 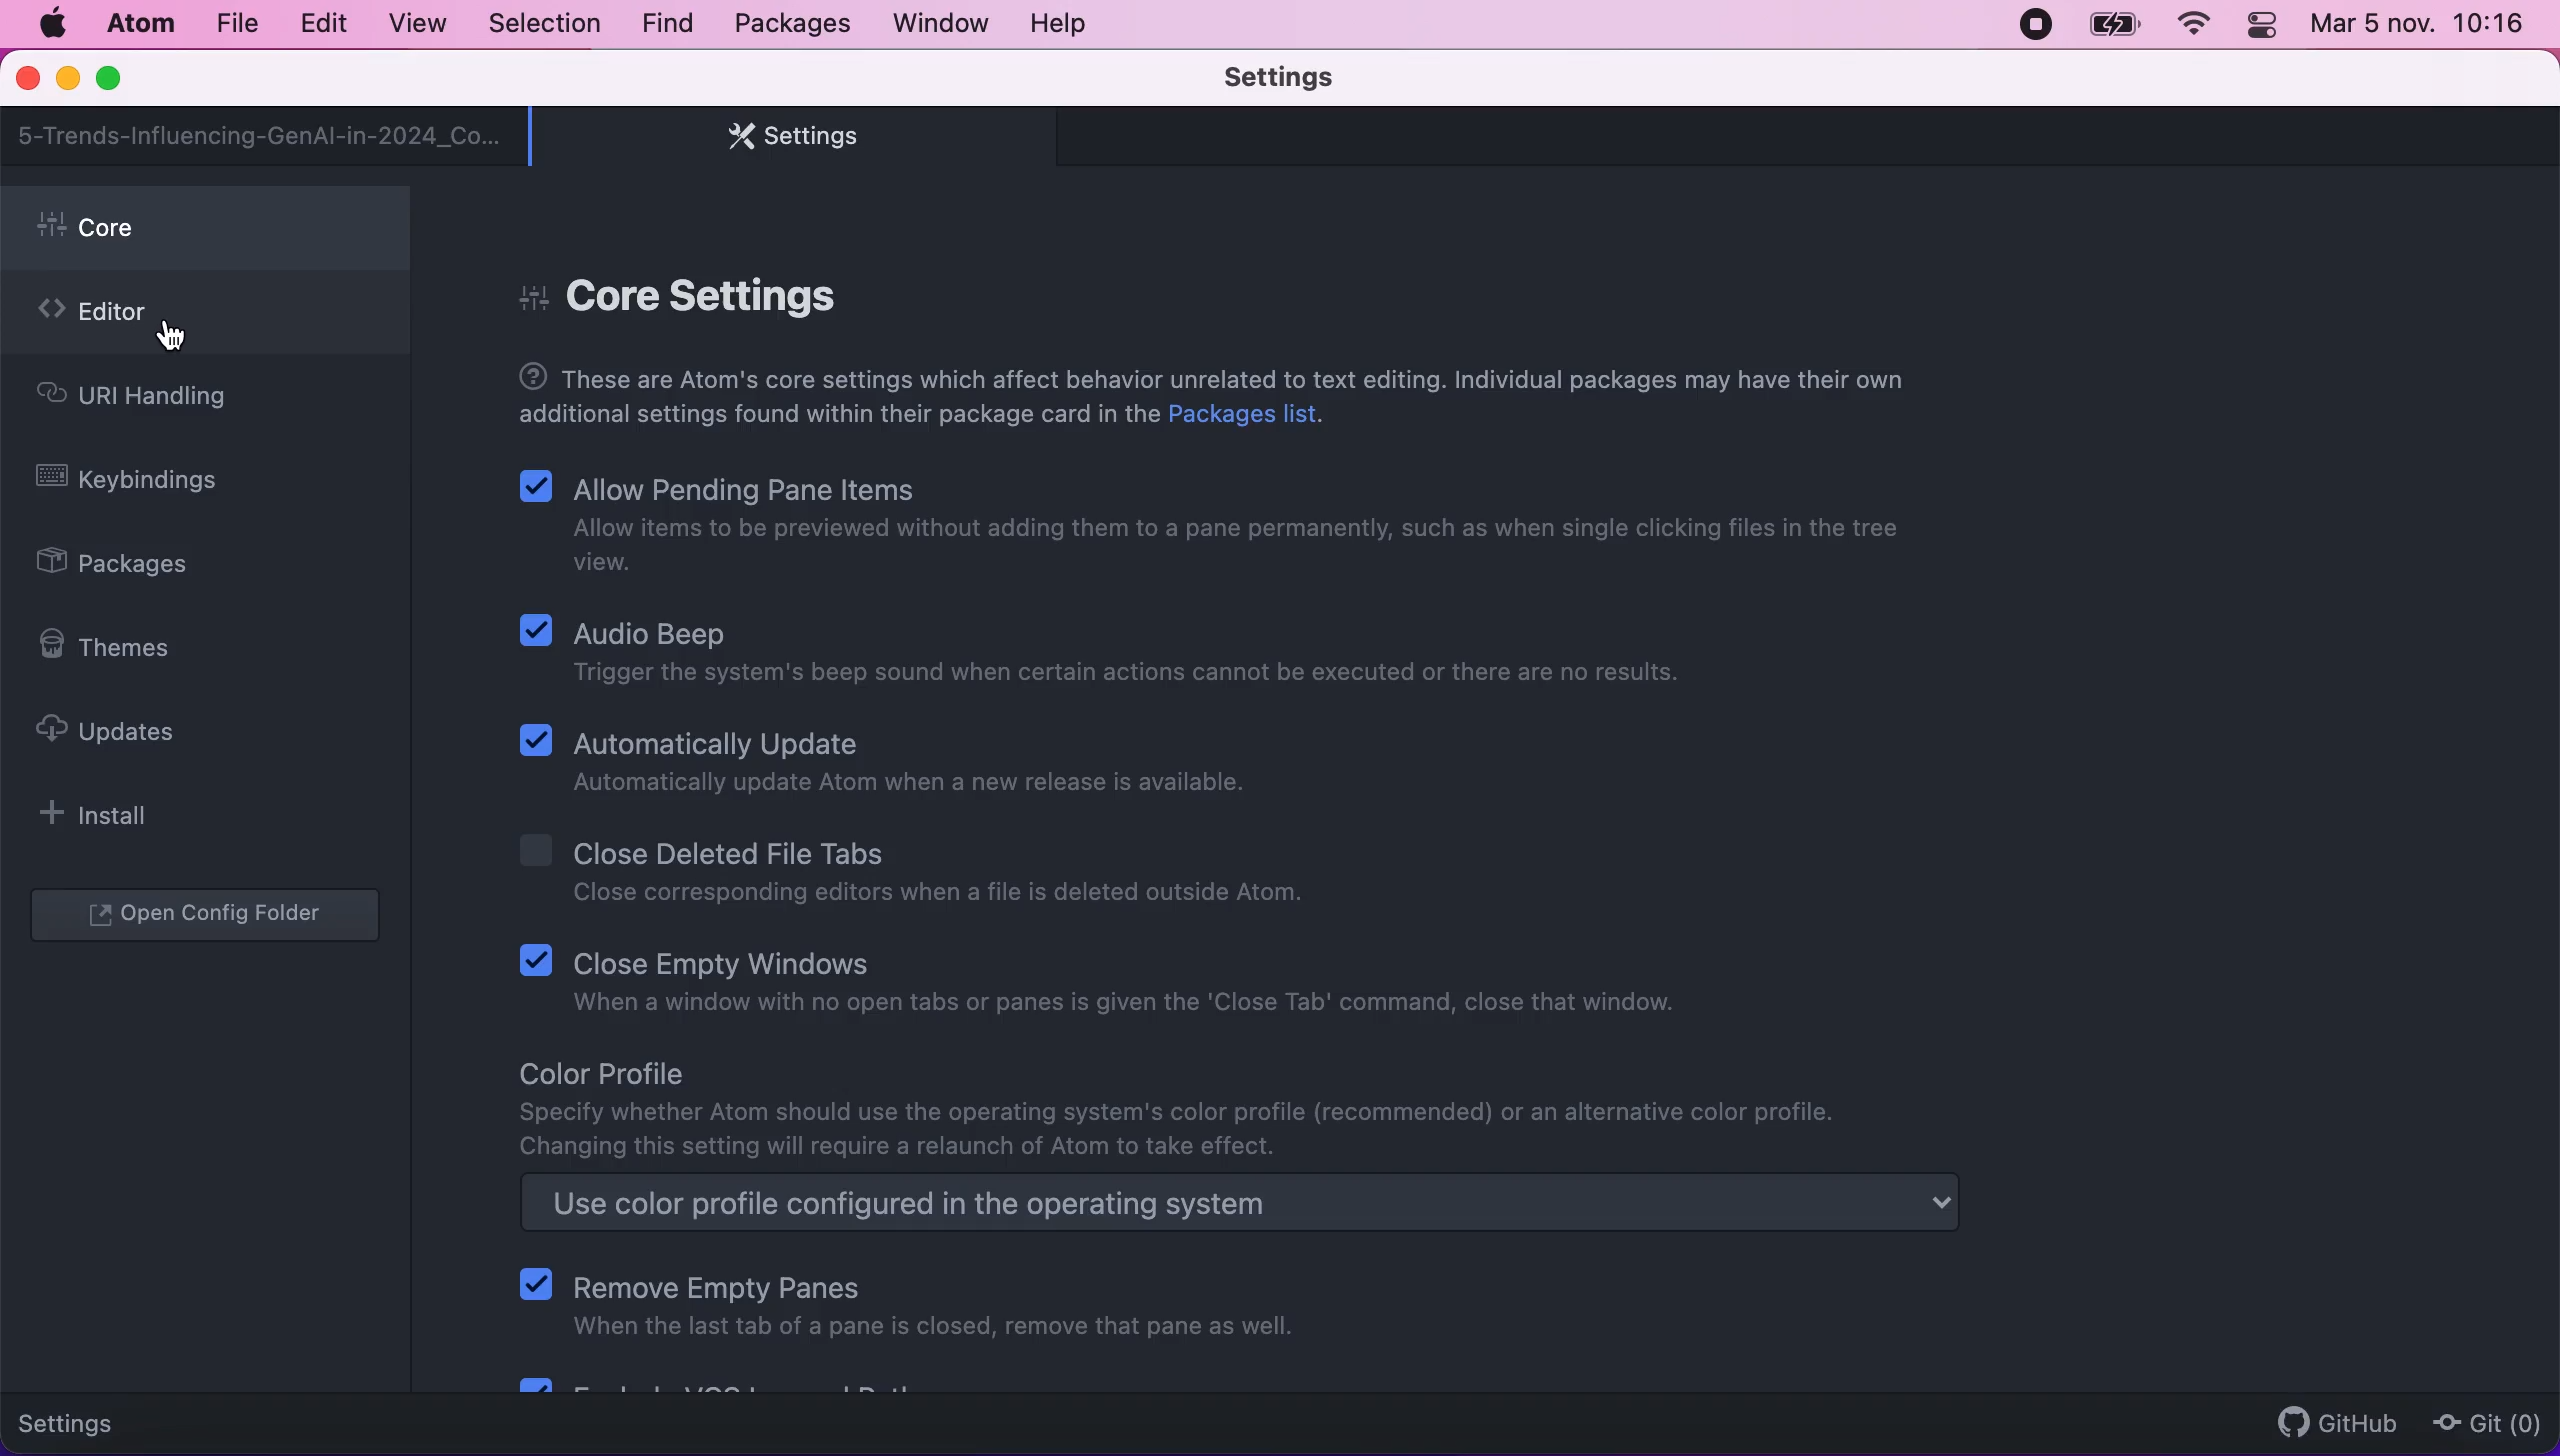 I want to click on view, so click(x=411, y=24).